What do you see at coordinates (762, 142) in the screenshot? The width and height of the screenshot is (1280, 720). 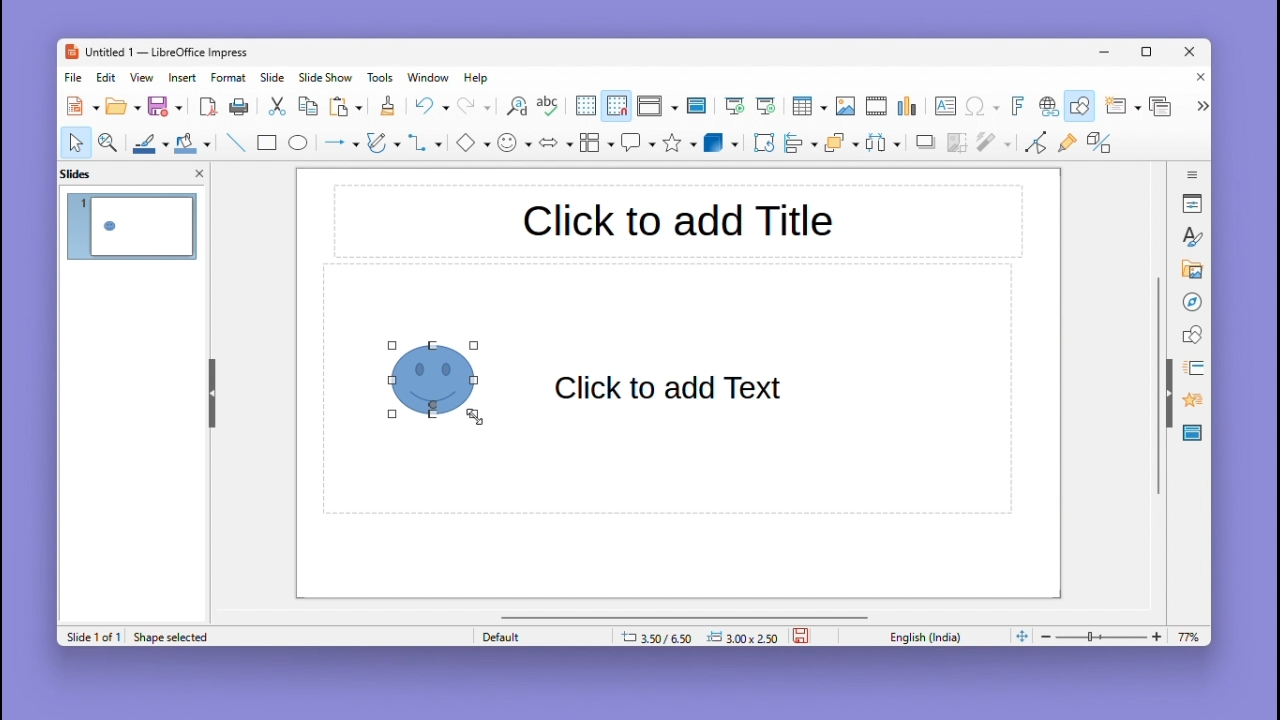 I see `Rotate` at bounding box center [762, 142].